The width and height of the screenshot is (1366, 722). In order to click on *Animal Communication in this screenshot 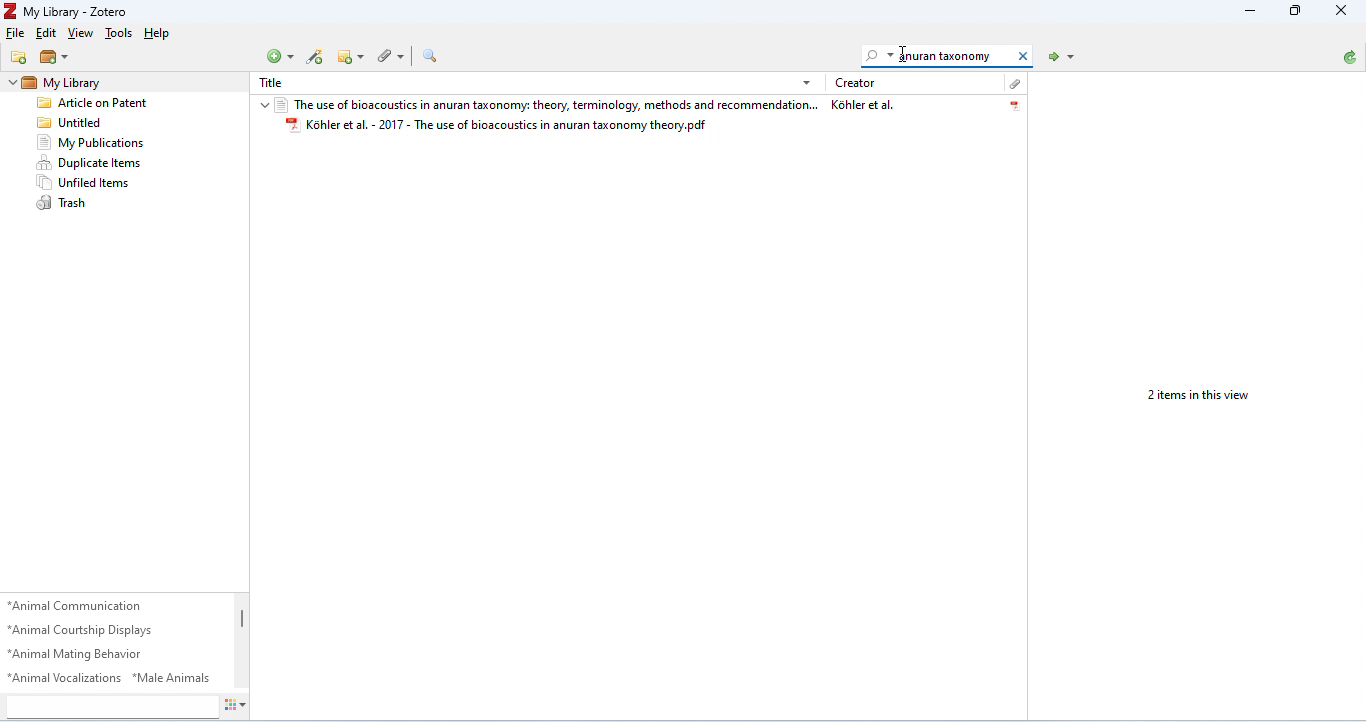, I will do `click(80, 606)`.